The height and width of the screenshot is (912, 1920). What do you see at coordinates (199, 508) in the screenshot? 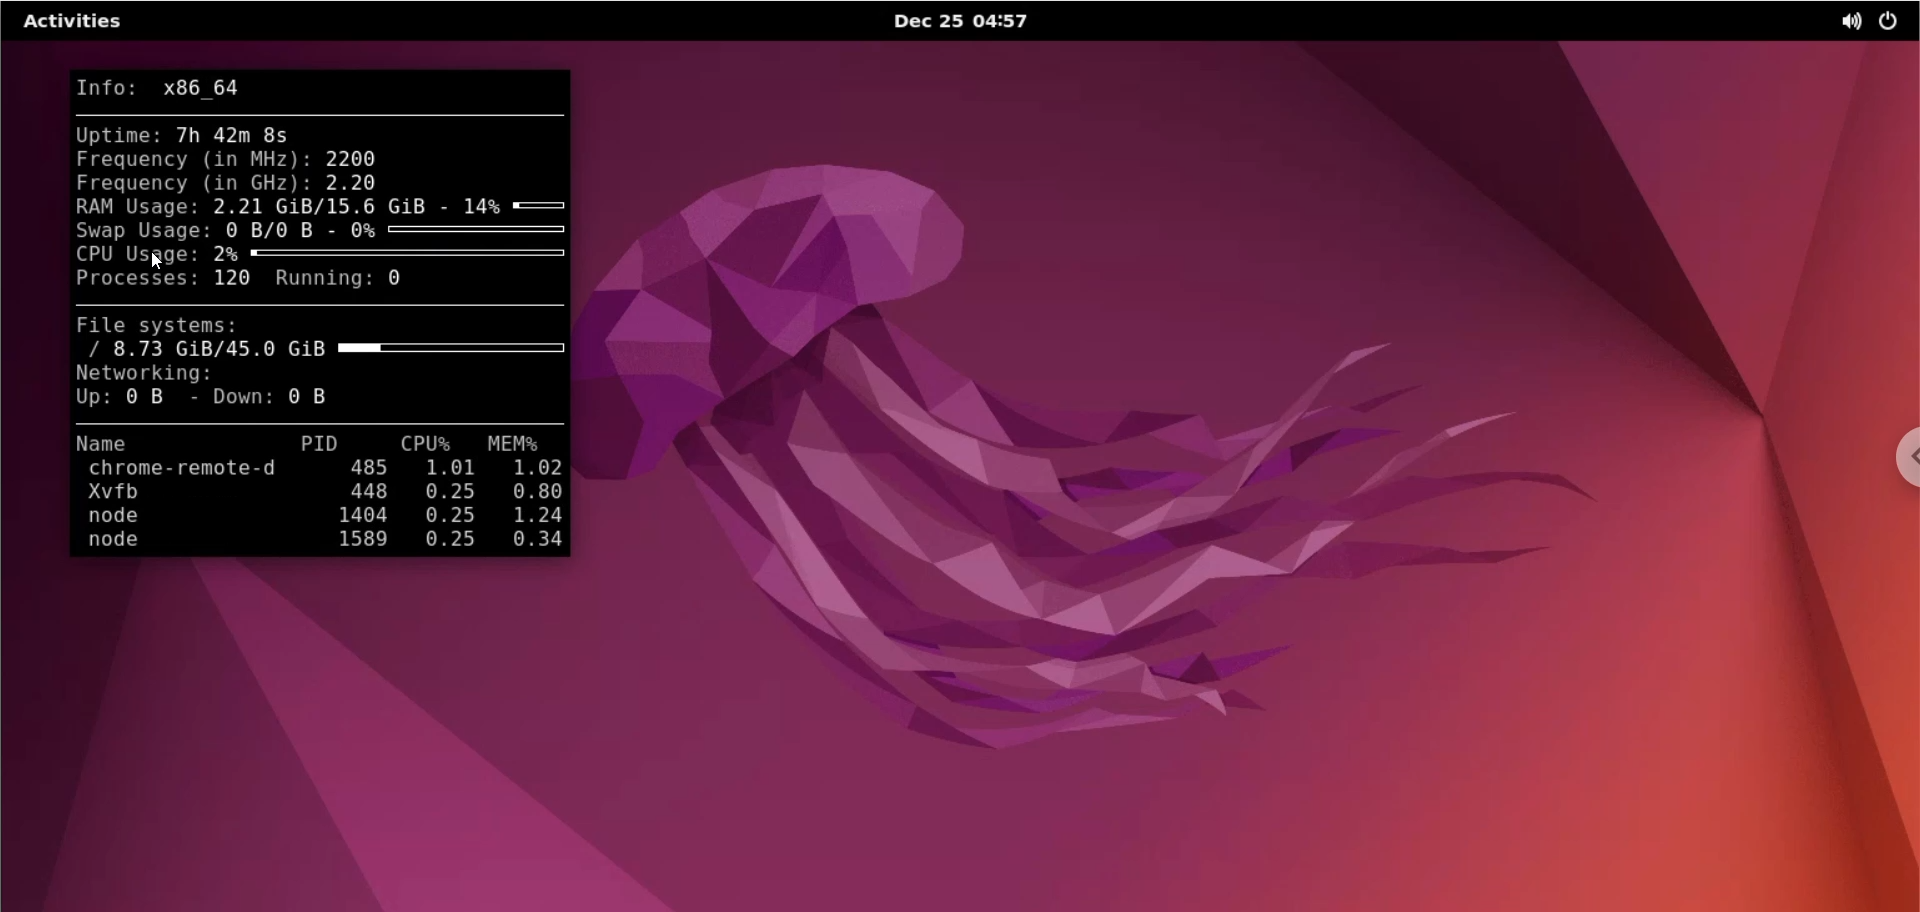
I see `processes name` at bounding box center [199, 508].